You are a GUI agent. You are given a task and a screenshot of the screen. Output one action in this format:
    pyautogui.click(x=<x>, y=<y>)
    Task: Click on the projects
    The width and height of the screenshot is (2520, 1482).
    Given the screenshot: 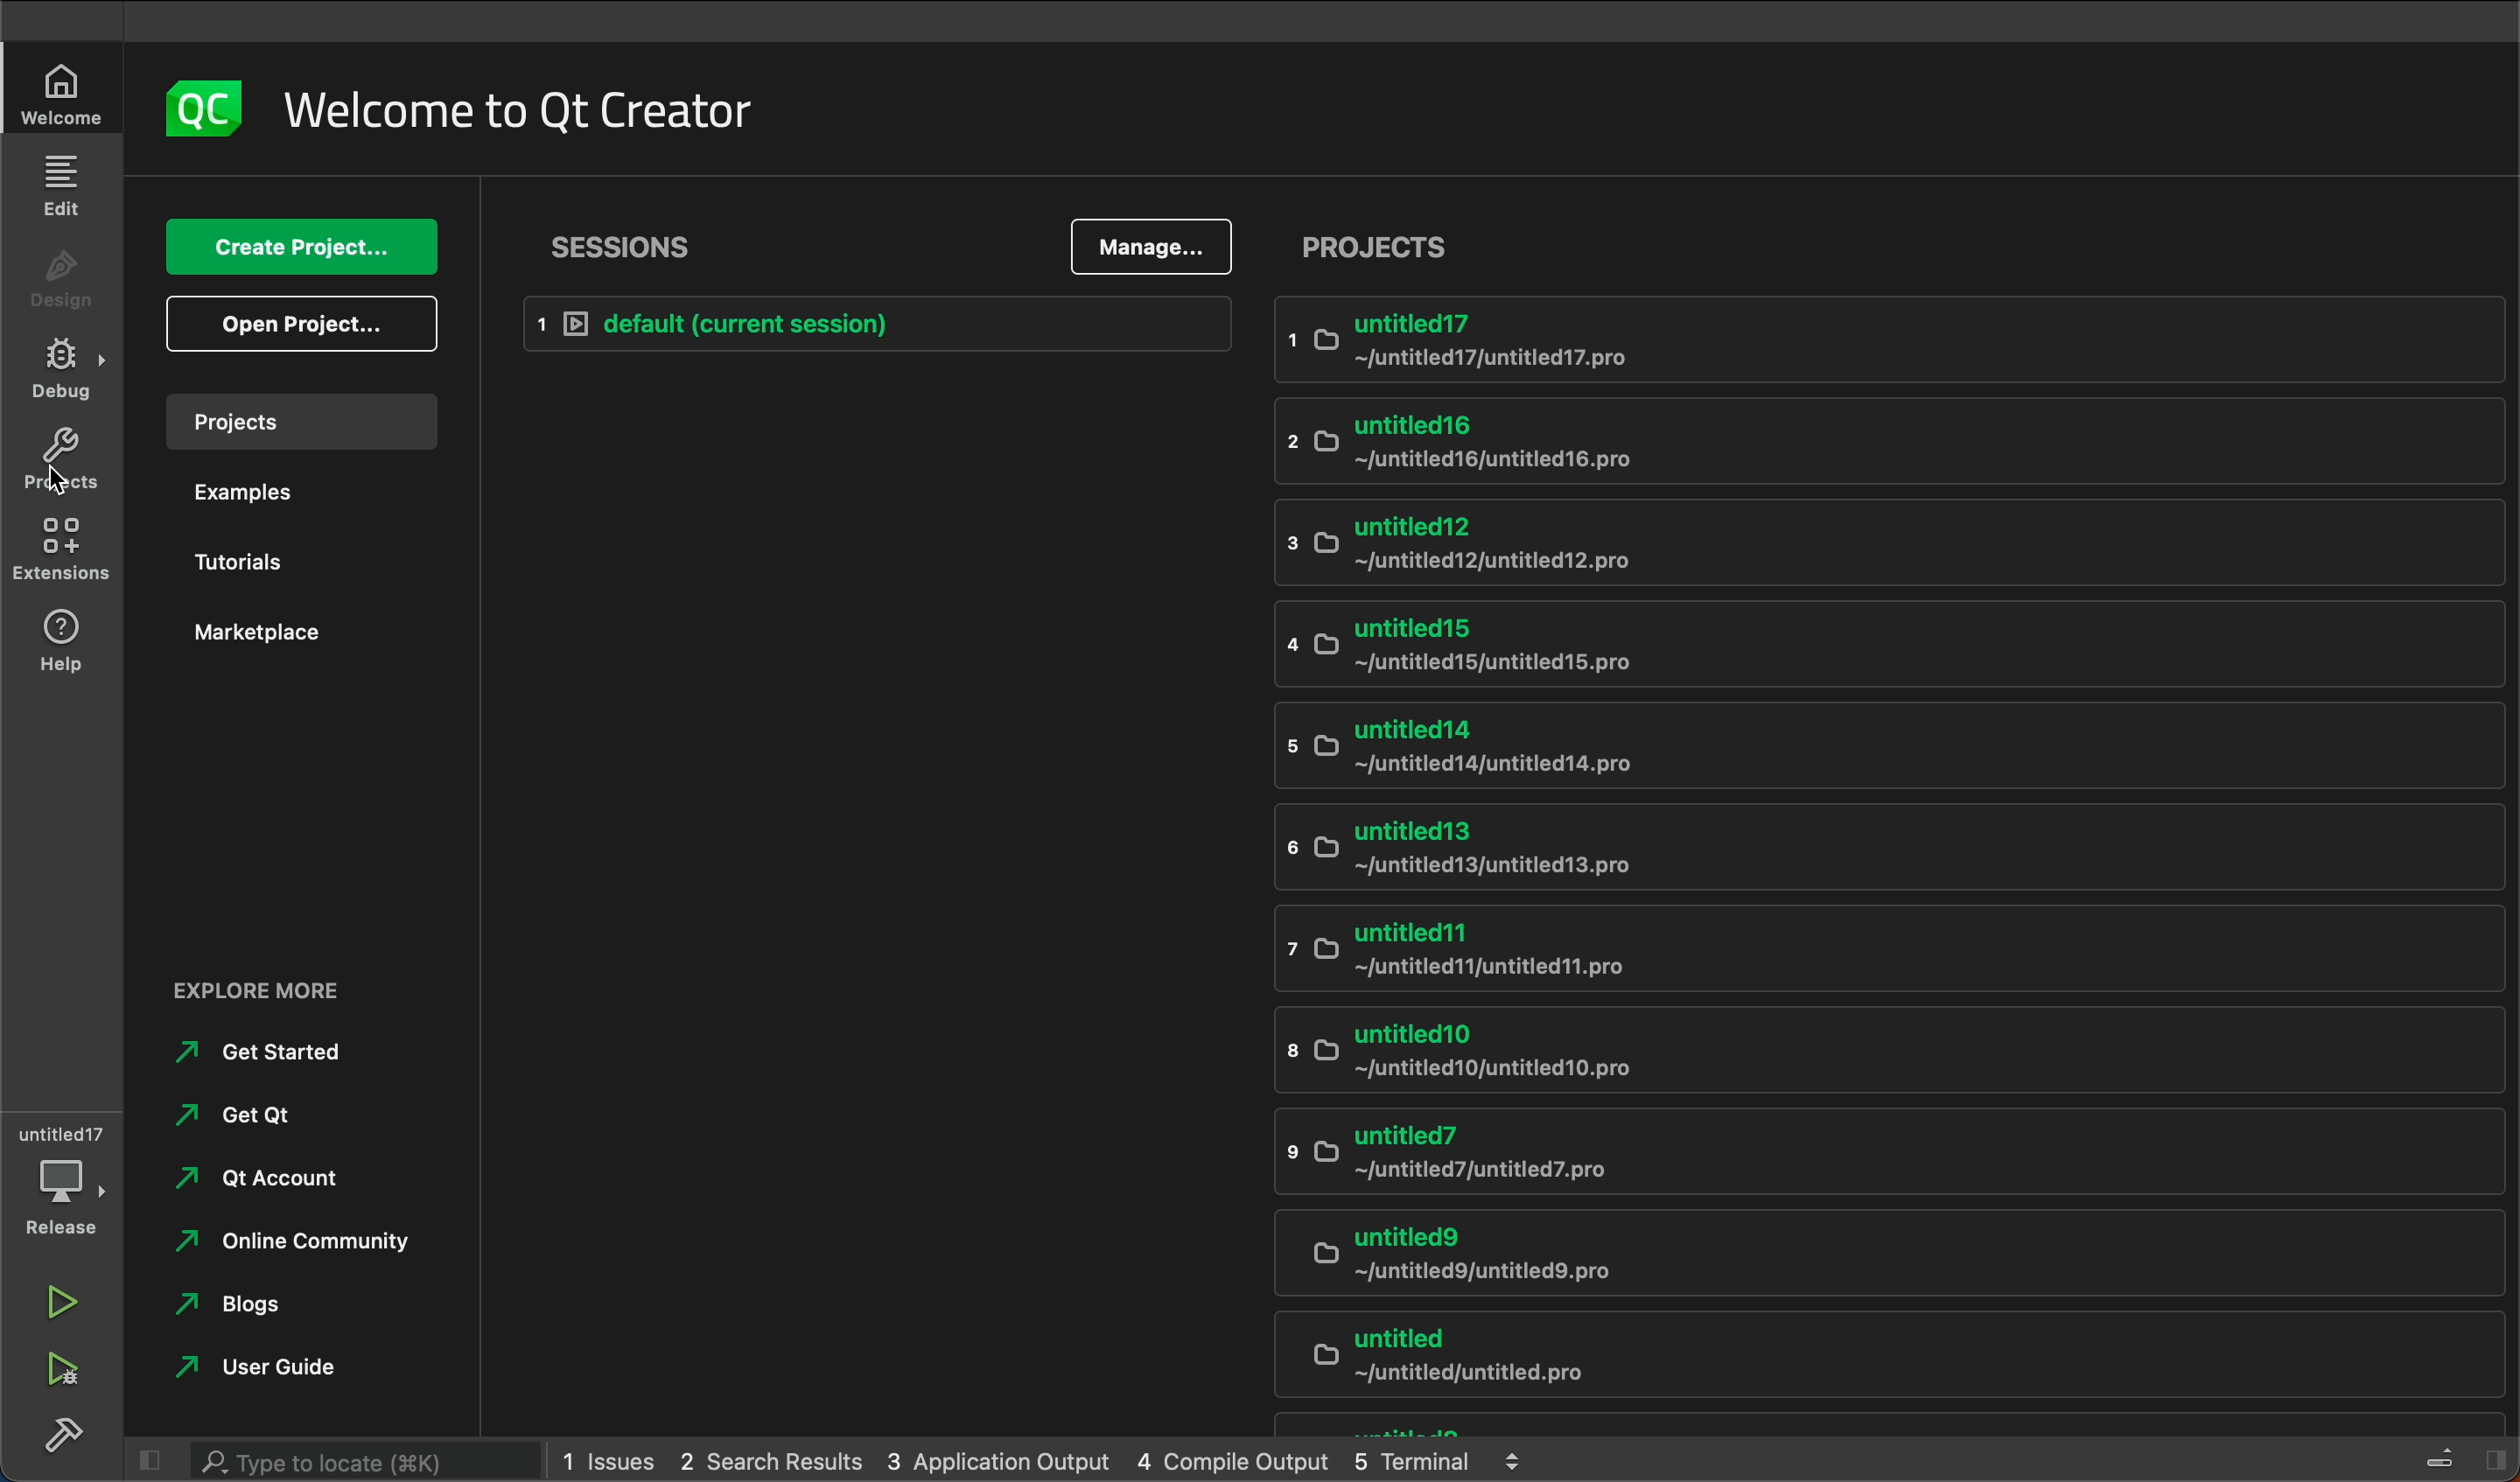 What is the action you would take?
    pyautogui.click(x=1895, y=253)
    